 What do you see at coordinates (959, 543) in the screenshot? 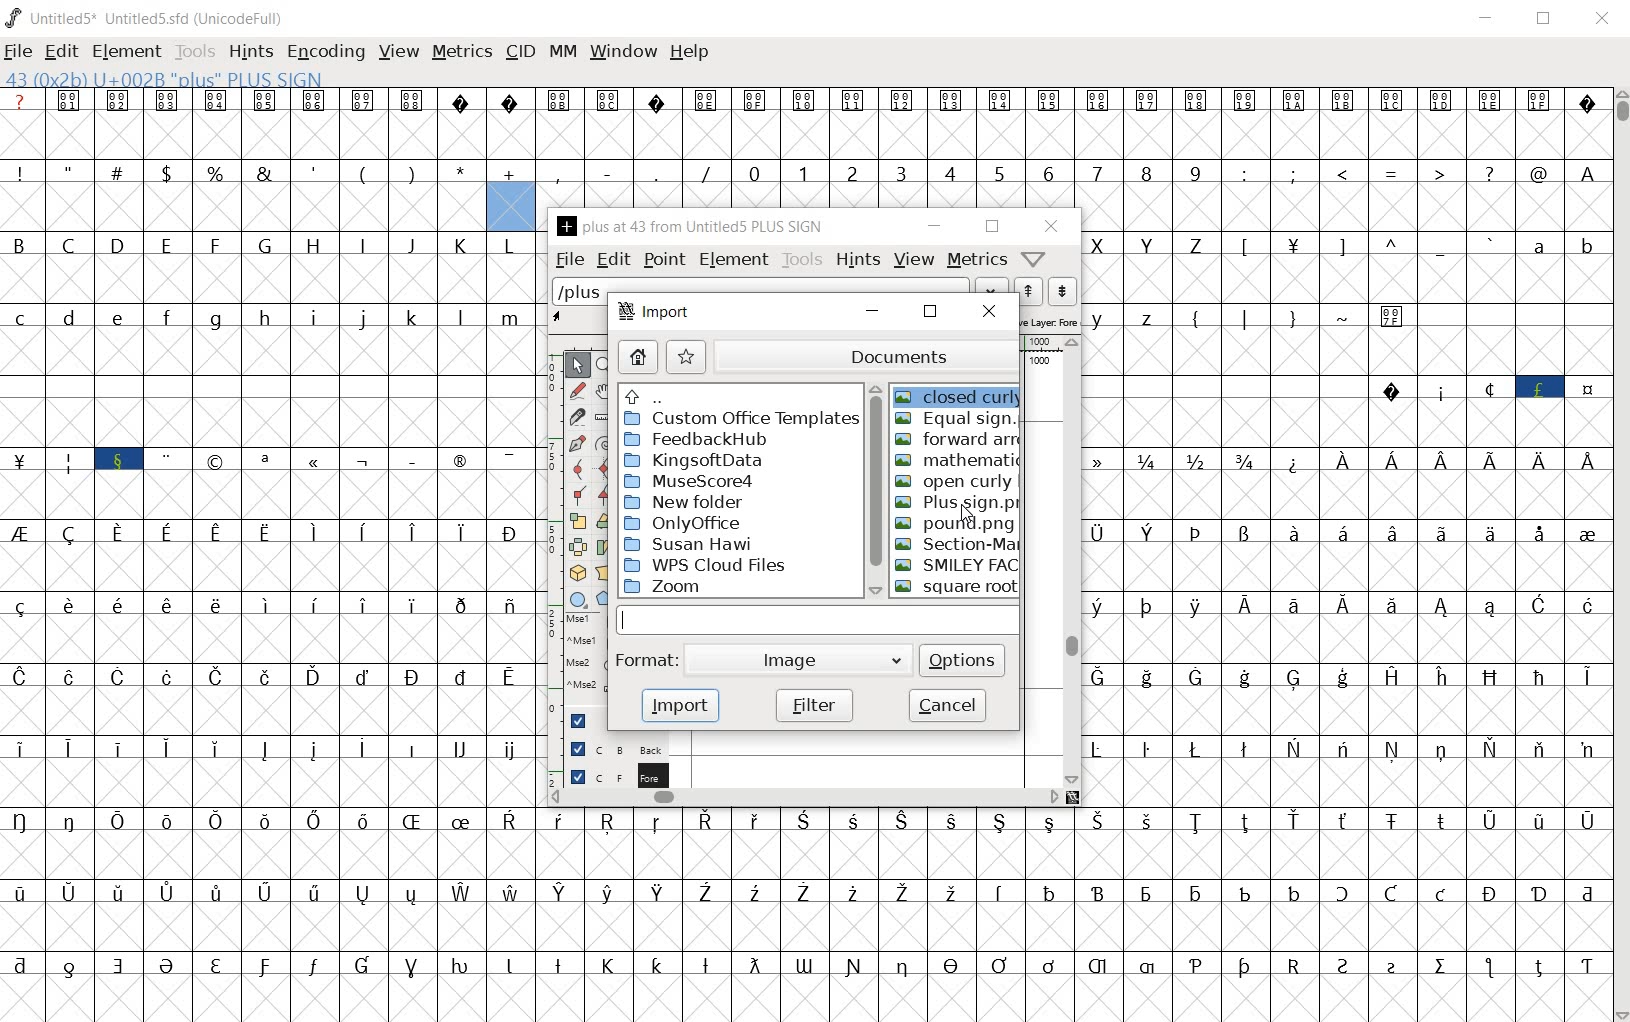
I see `sECTION-MARK` at bounding box center [959, 543].